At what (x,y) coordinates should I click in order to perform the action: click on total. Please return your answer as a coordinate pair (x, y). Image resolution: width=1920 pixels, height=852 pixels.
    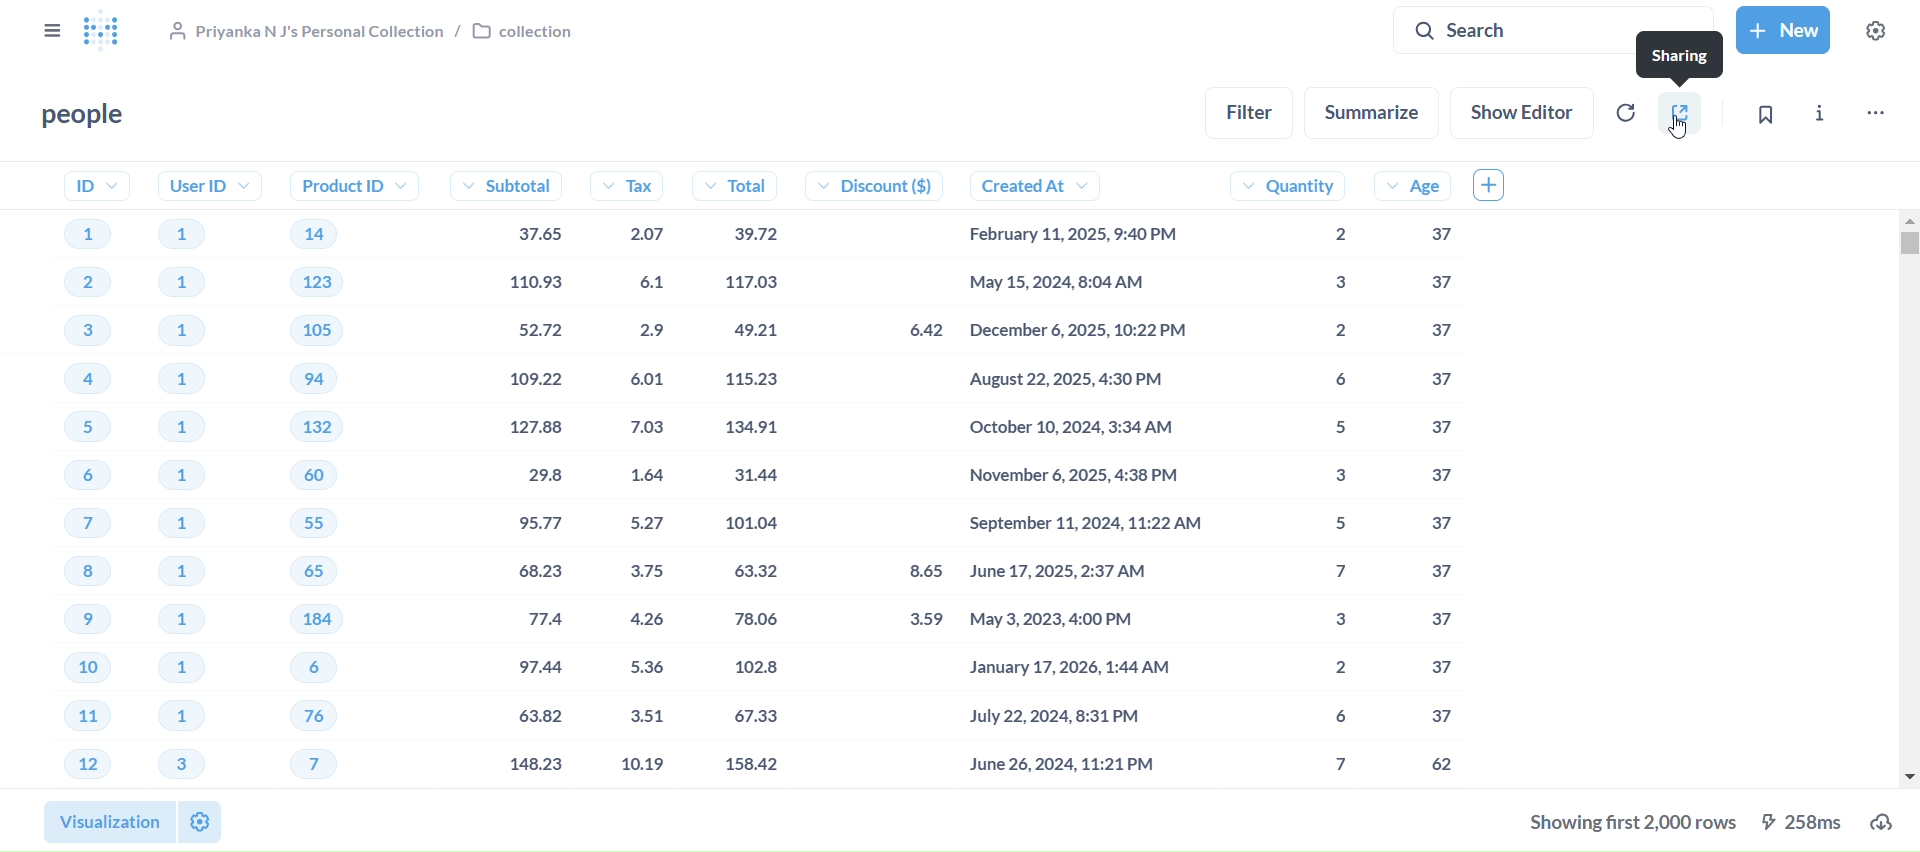
    Looking at the image, I should click on (751, 477).